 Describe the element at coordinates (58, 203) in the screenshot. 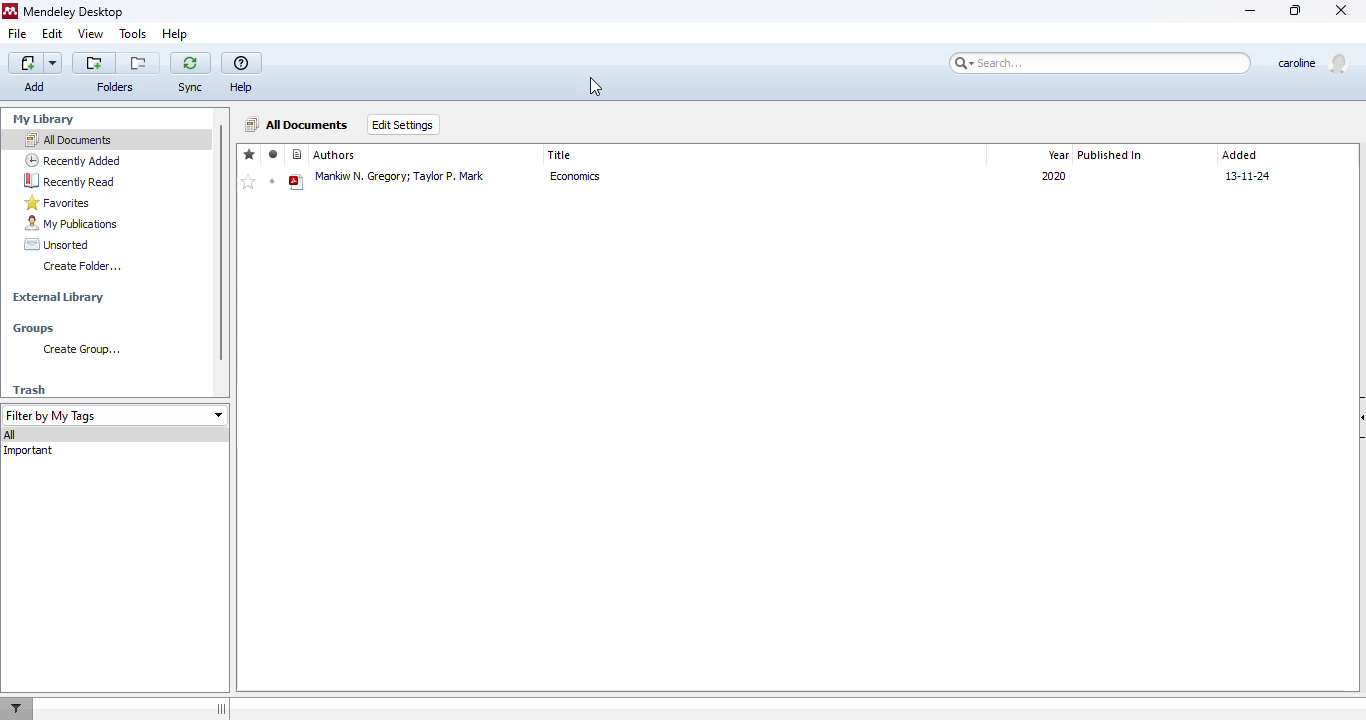

I see `favorites` at that location.